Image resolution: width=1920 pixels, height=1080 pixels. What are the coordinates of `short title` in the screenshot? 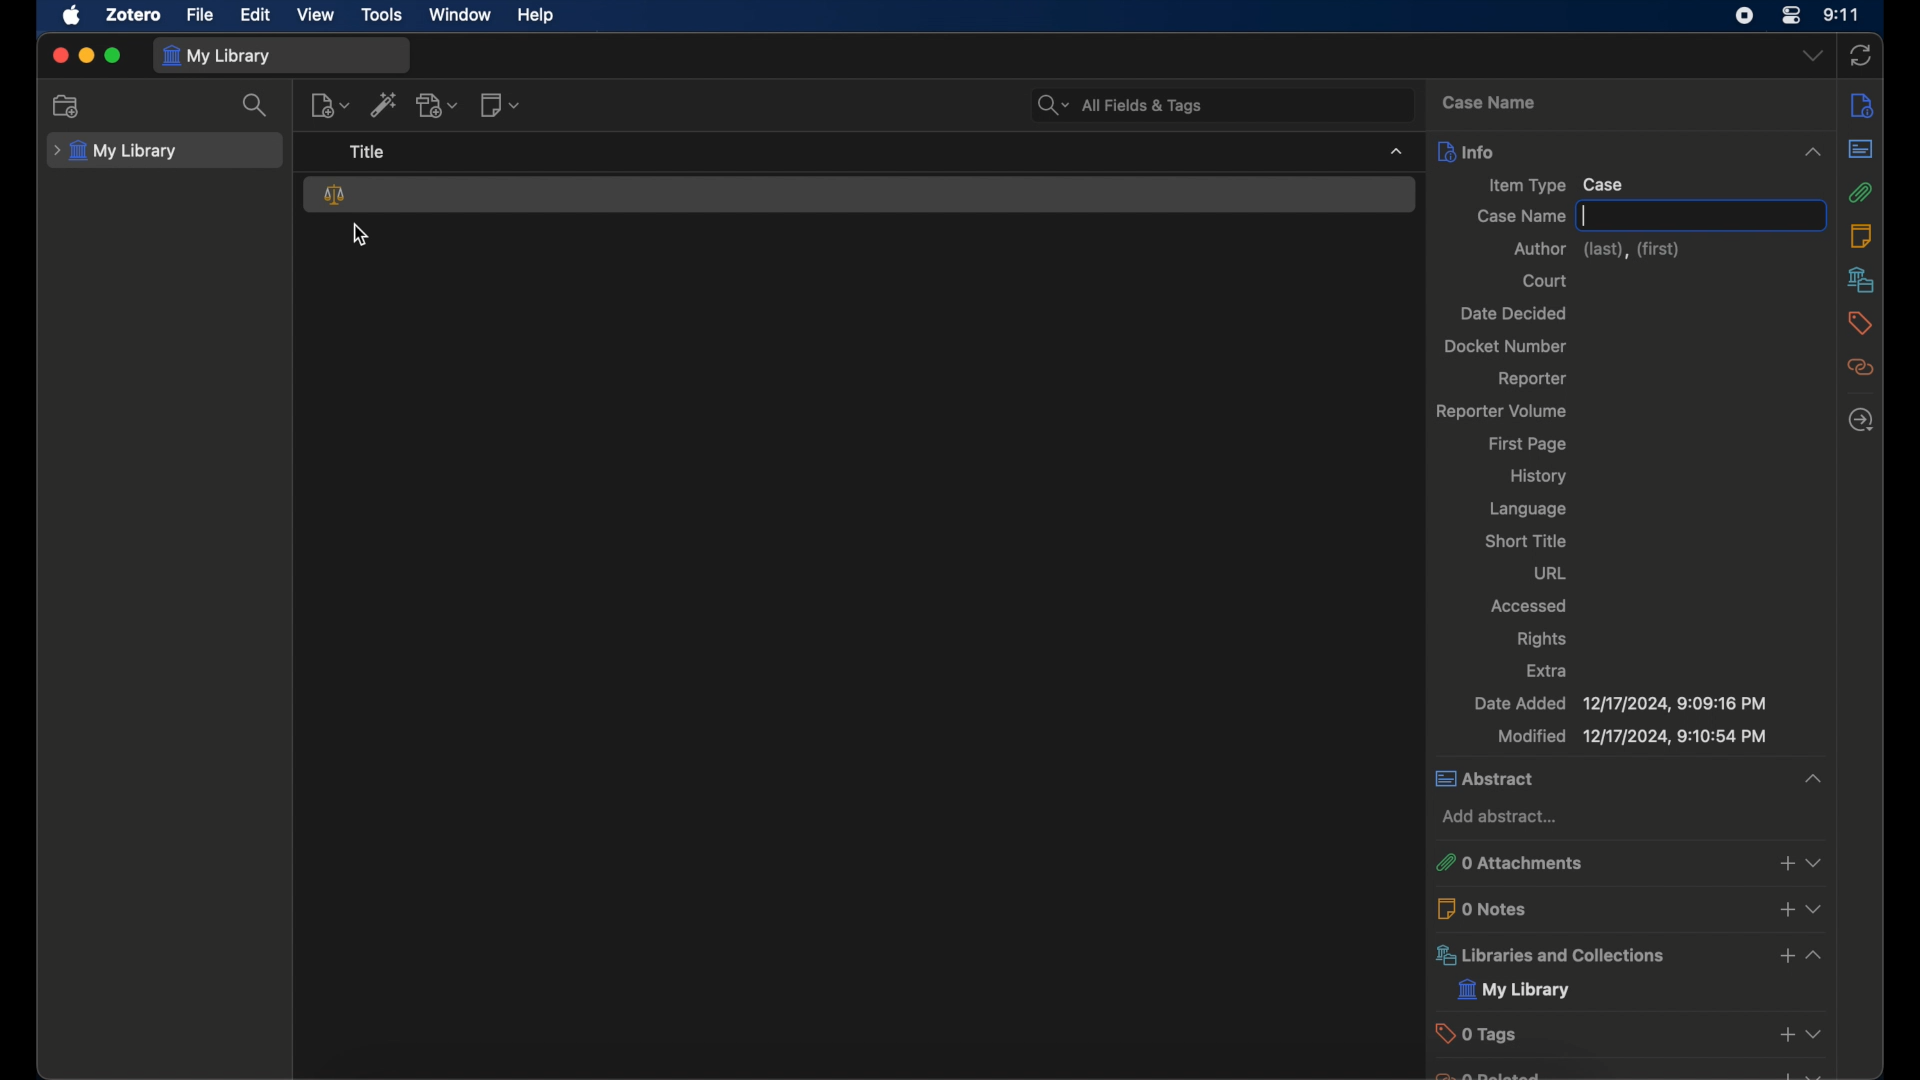 It's located at (1526, 540).